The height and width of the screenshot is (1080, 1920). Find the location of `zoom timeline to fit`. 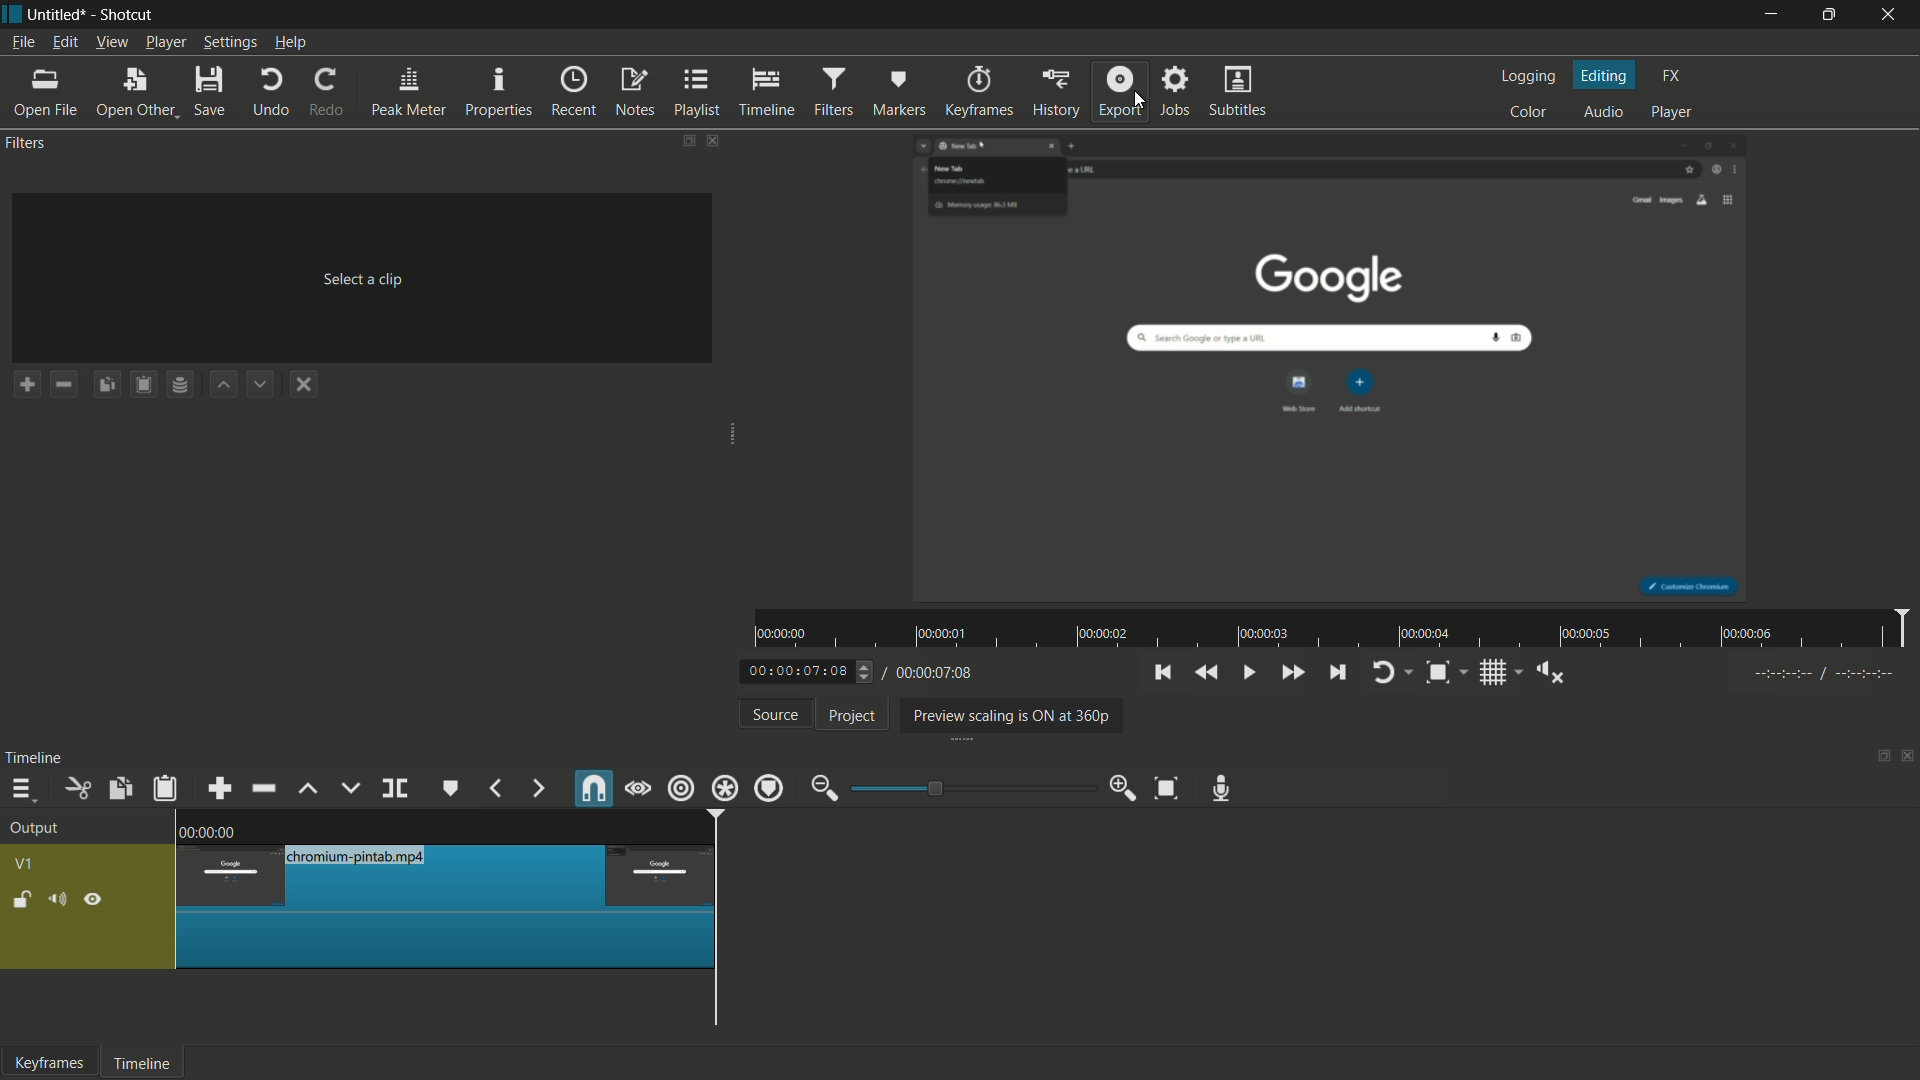

zoom timeline to fit is located at coordinates (1171, 787).